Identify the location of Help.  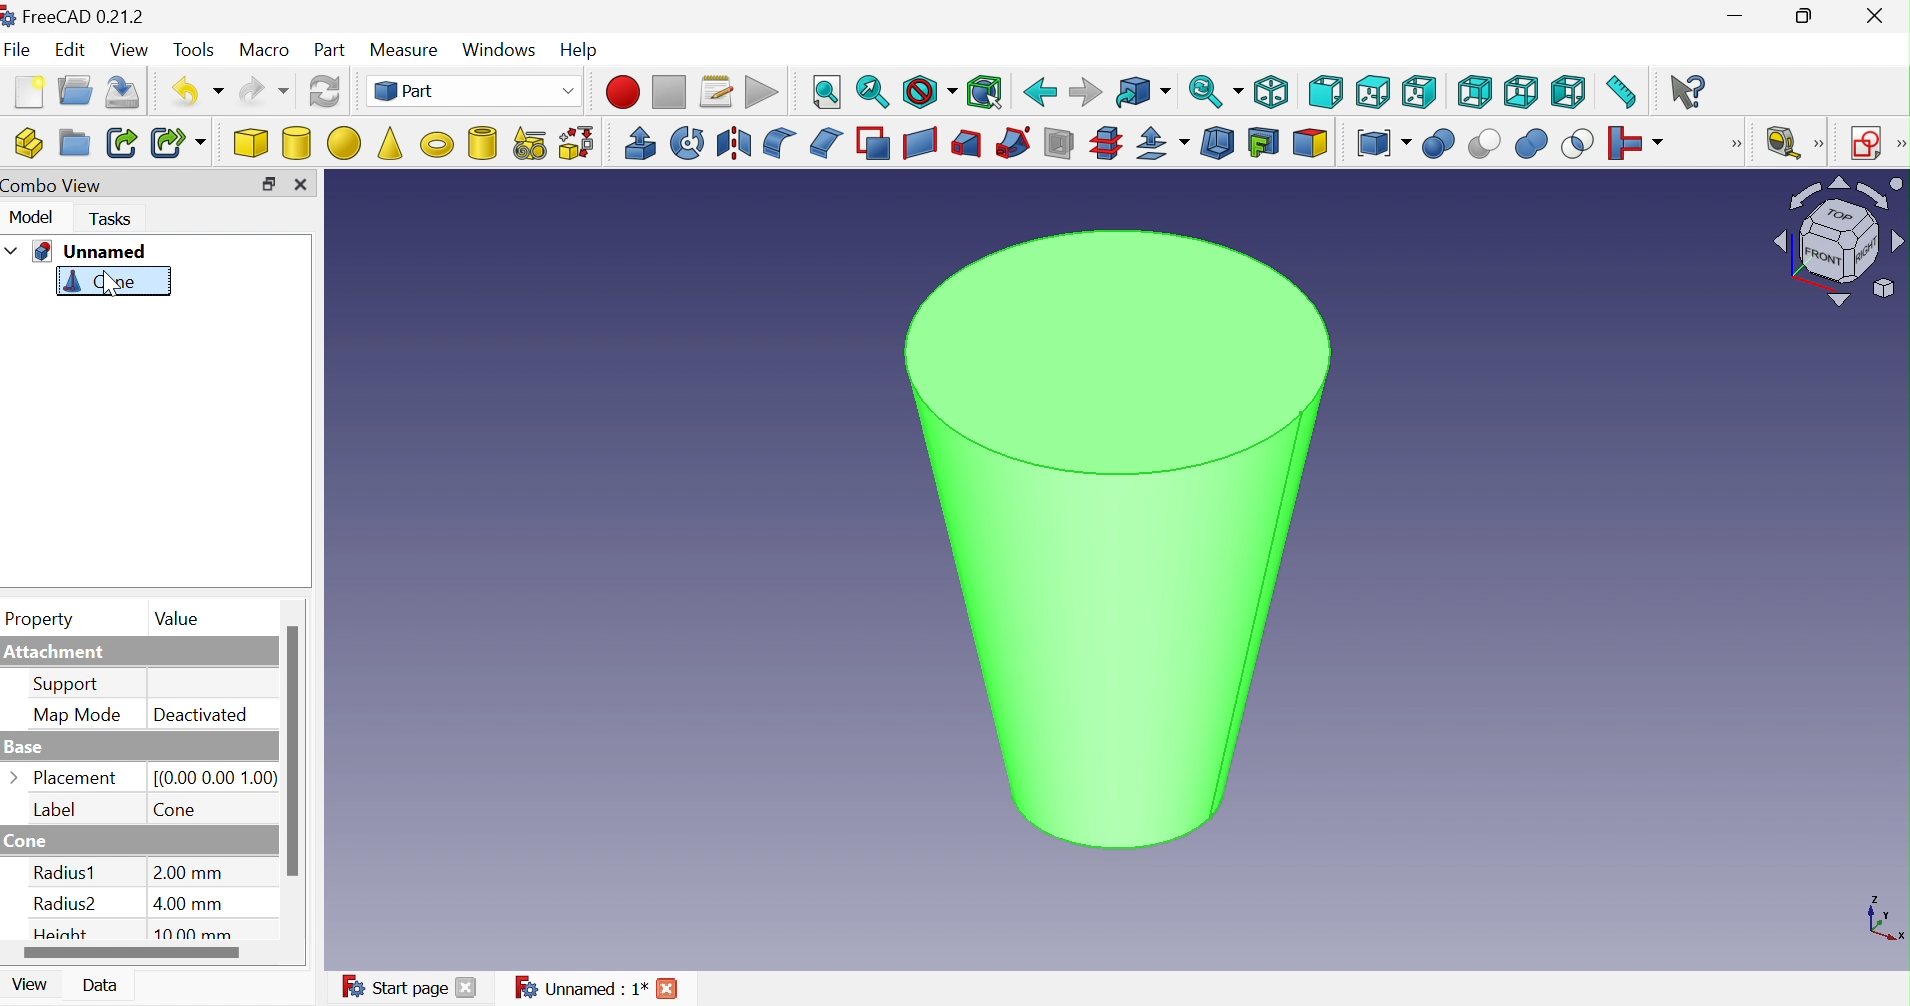
(578, 47).